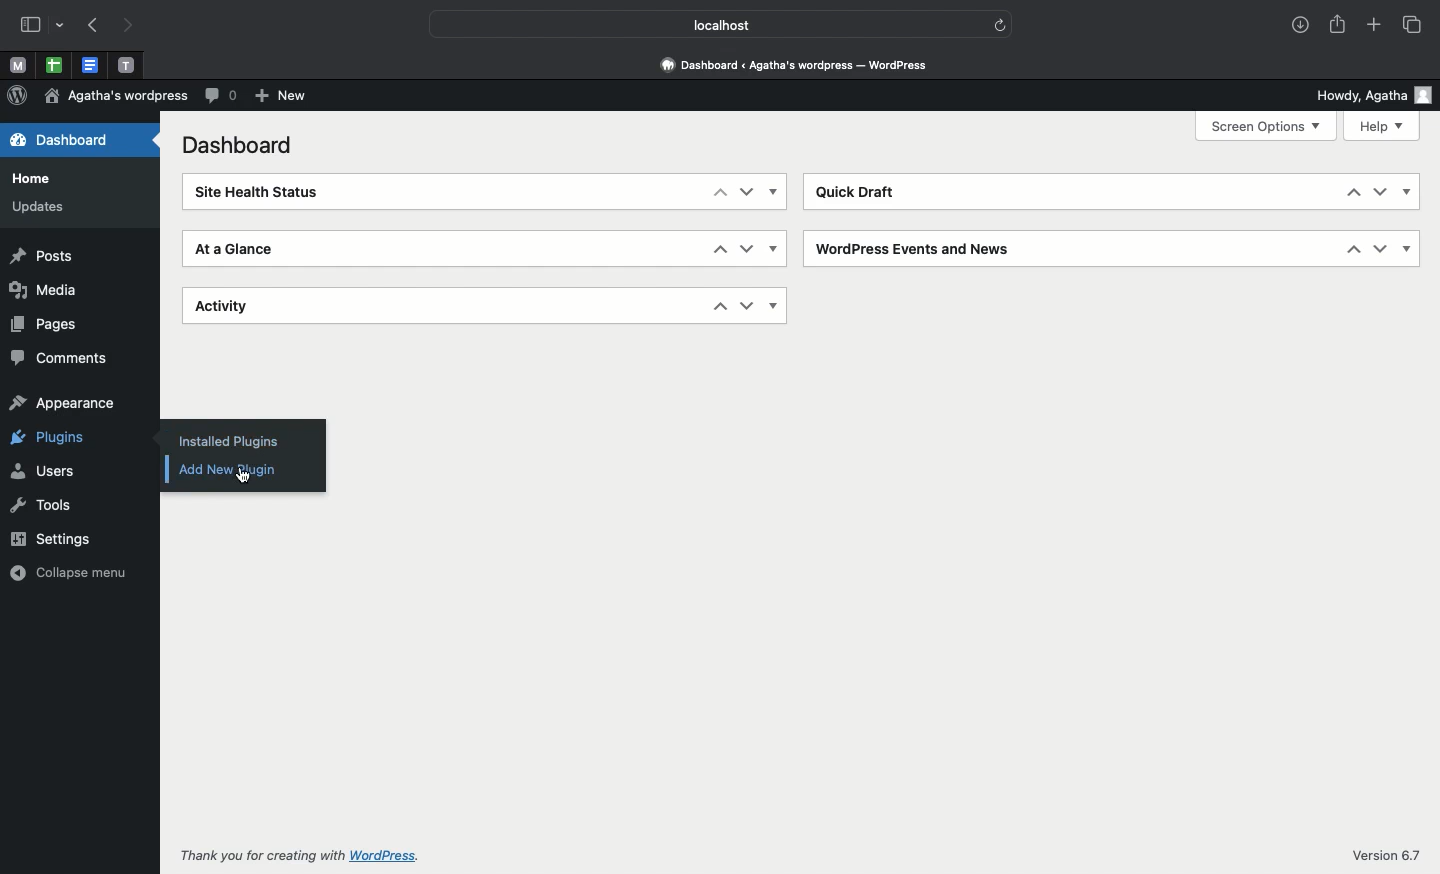  Describe the element at coordinates (65, 576) in the screenshot. I see `Collapse menu` at that location.